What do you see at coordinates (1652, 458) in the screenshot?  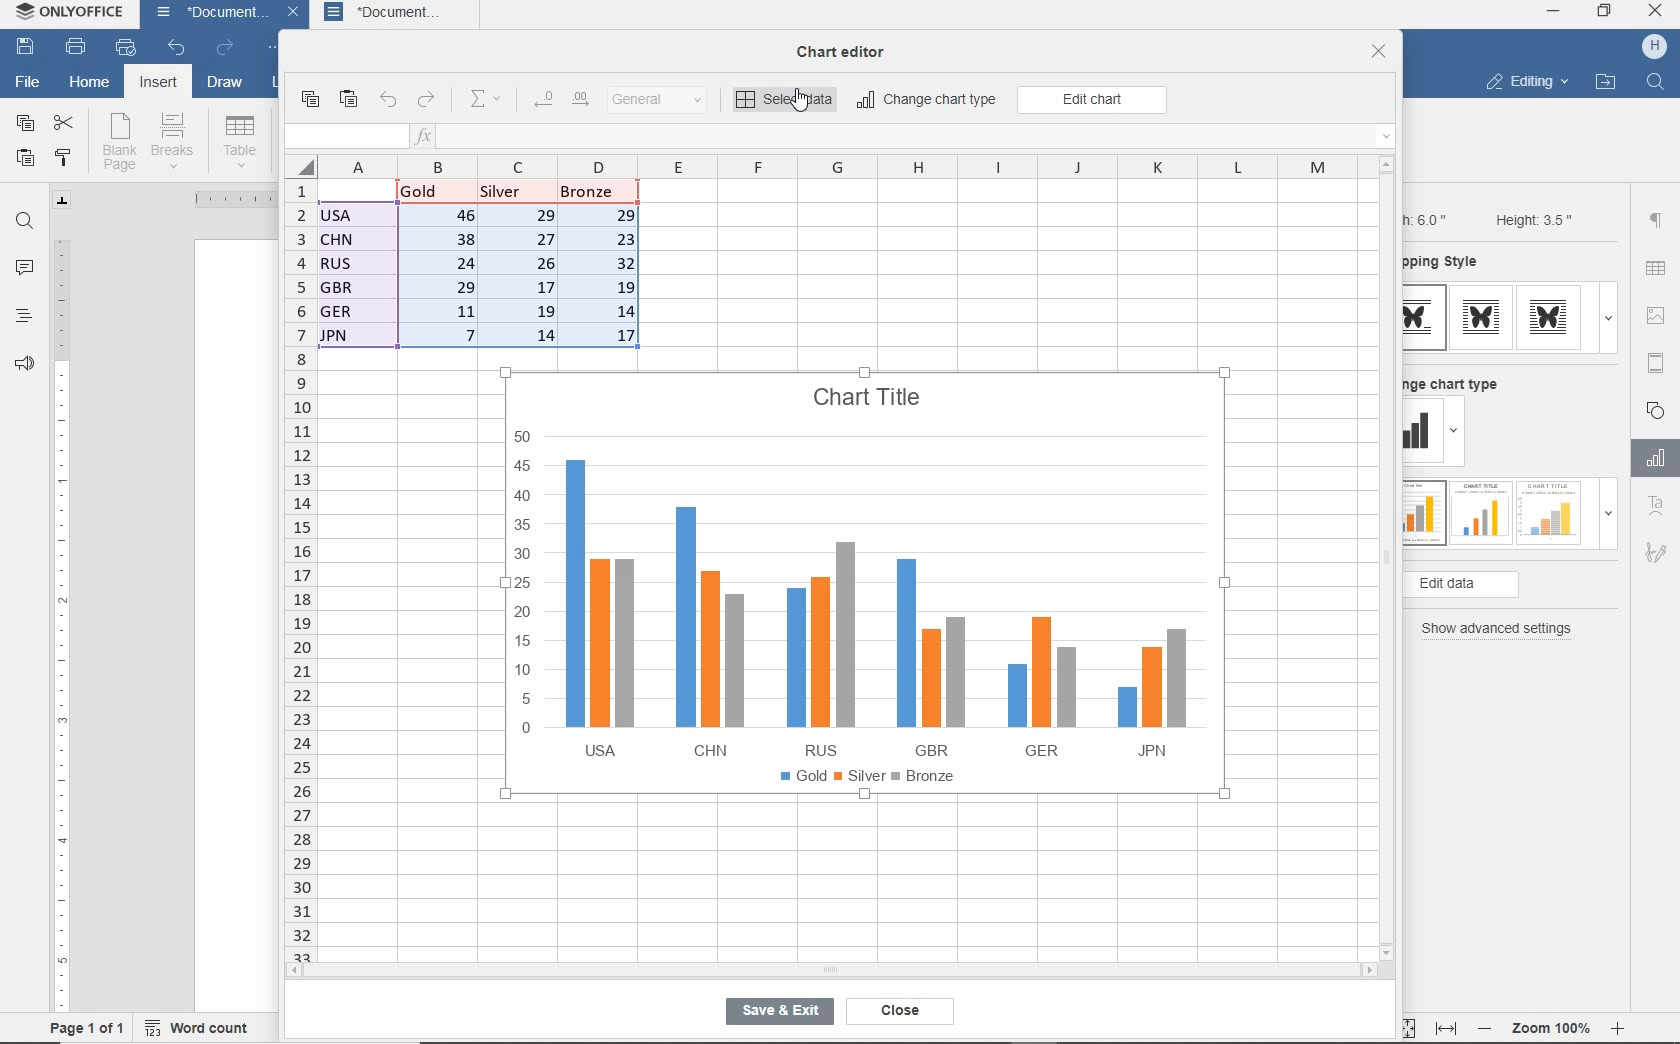 I see `Chart settings` at bounding box center [1652, 458].